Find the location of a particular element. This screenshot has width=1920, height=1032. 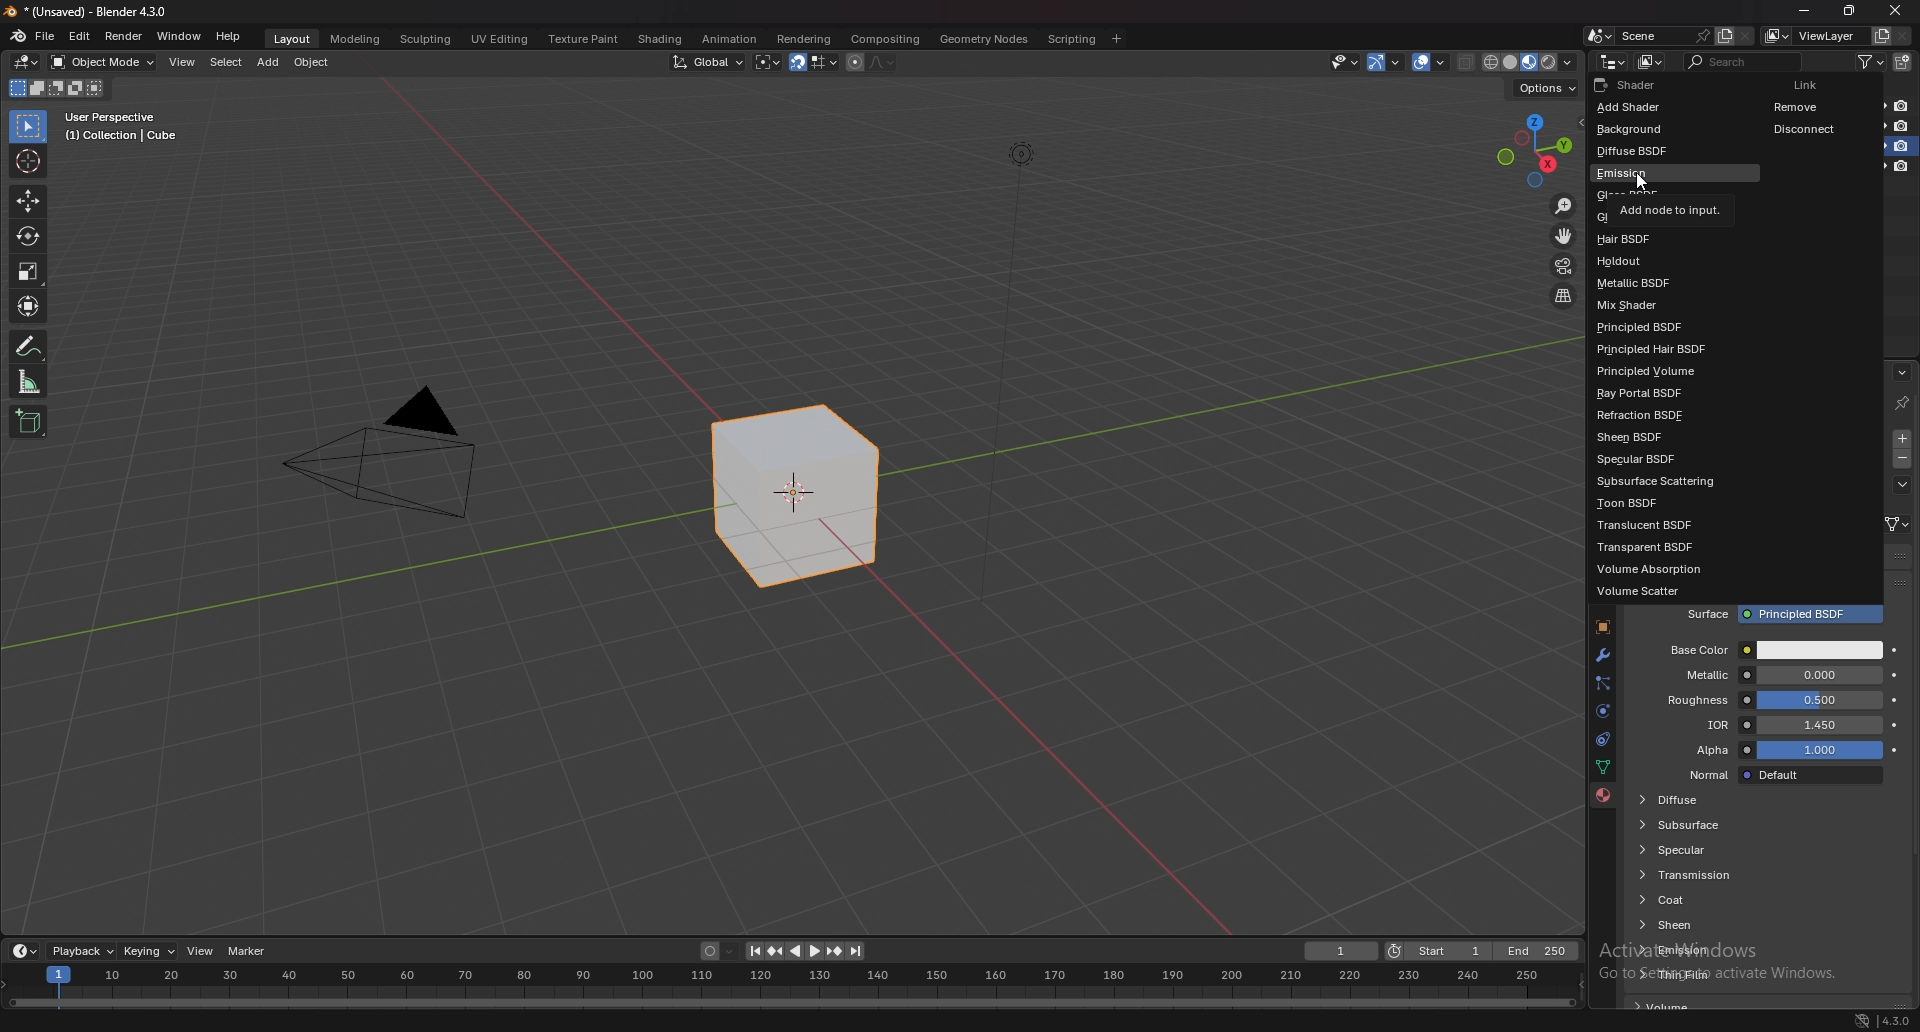

rotate is located at coordinates (28, 237).